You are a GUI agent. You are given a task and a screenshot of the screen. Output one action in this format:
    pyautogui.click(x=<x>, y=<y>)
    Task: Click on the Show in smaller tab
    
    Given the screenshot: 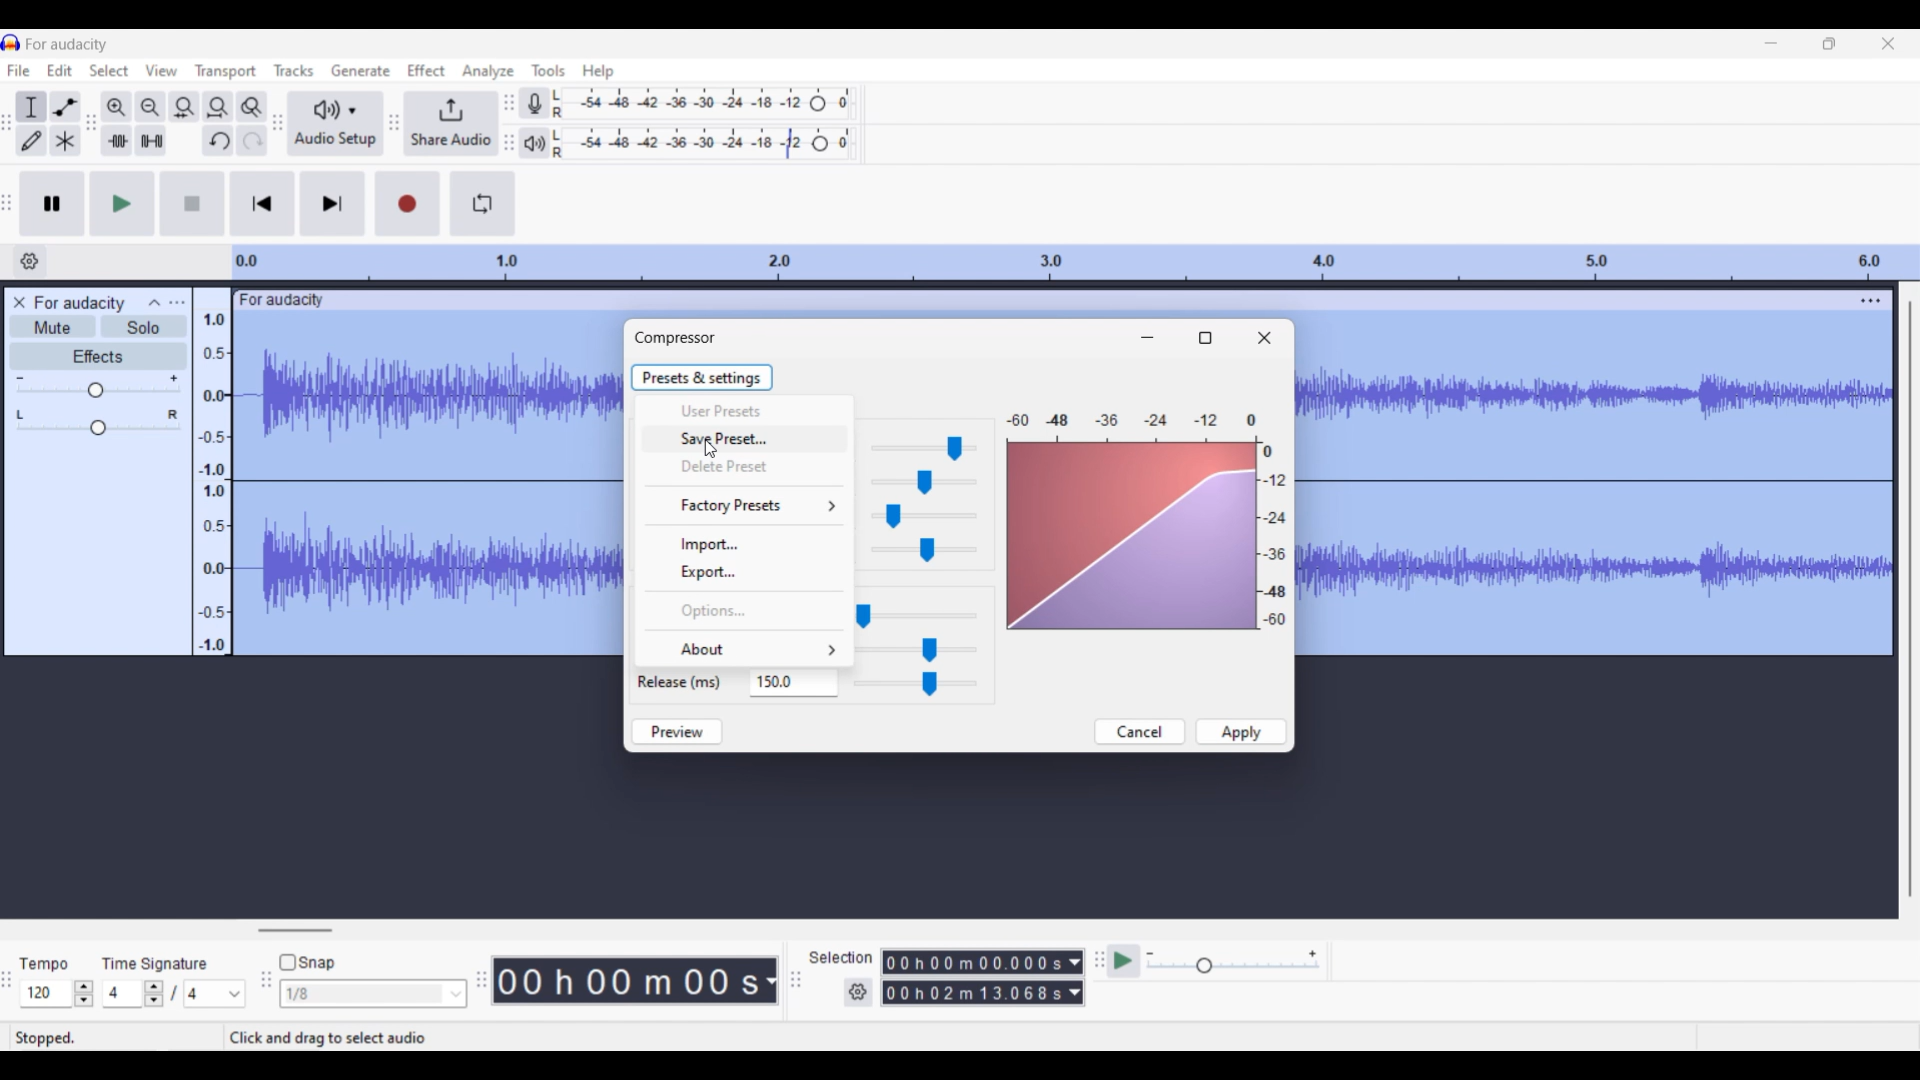 What is the action you would take?
    pyautogui.click(x=1830, y=44)
    